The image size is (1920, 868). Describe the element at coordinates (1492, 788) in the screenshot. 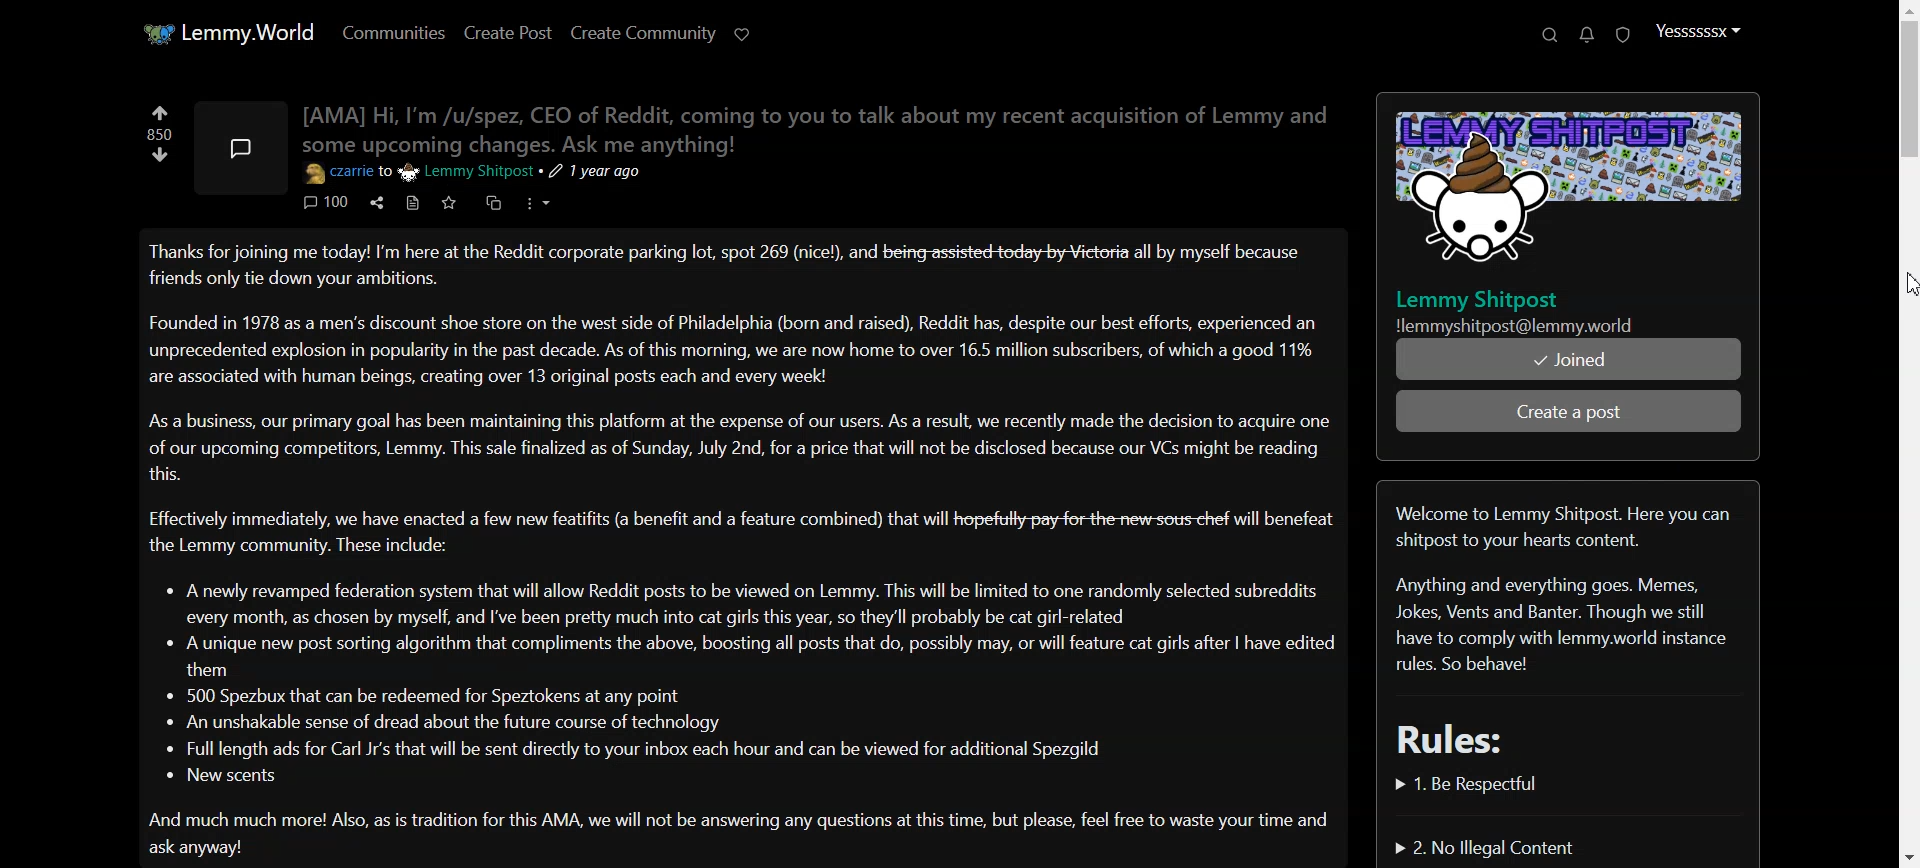

I see `Be Respectful` at that location.